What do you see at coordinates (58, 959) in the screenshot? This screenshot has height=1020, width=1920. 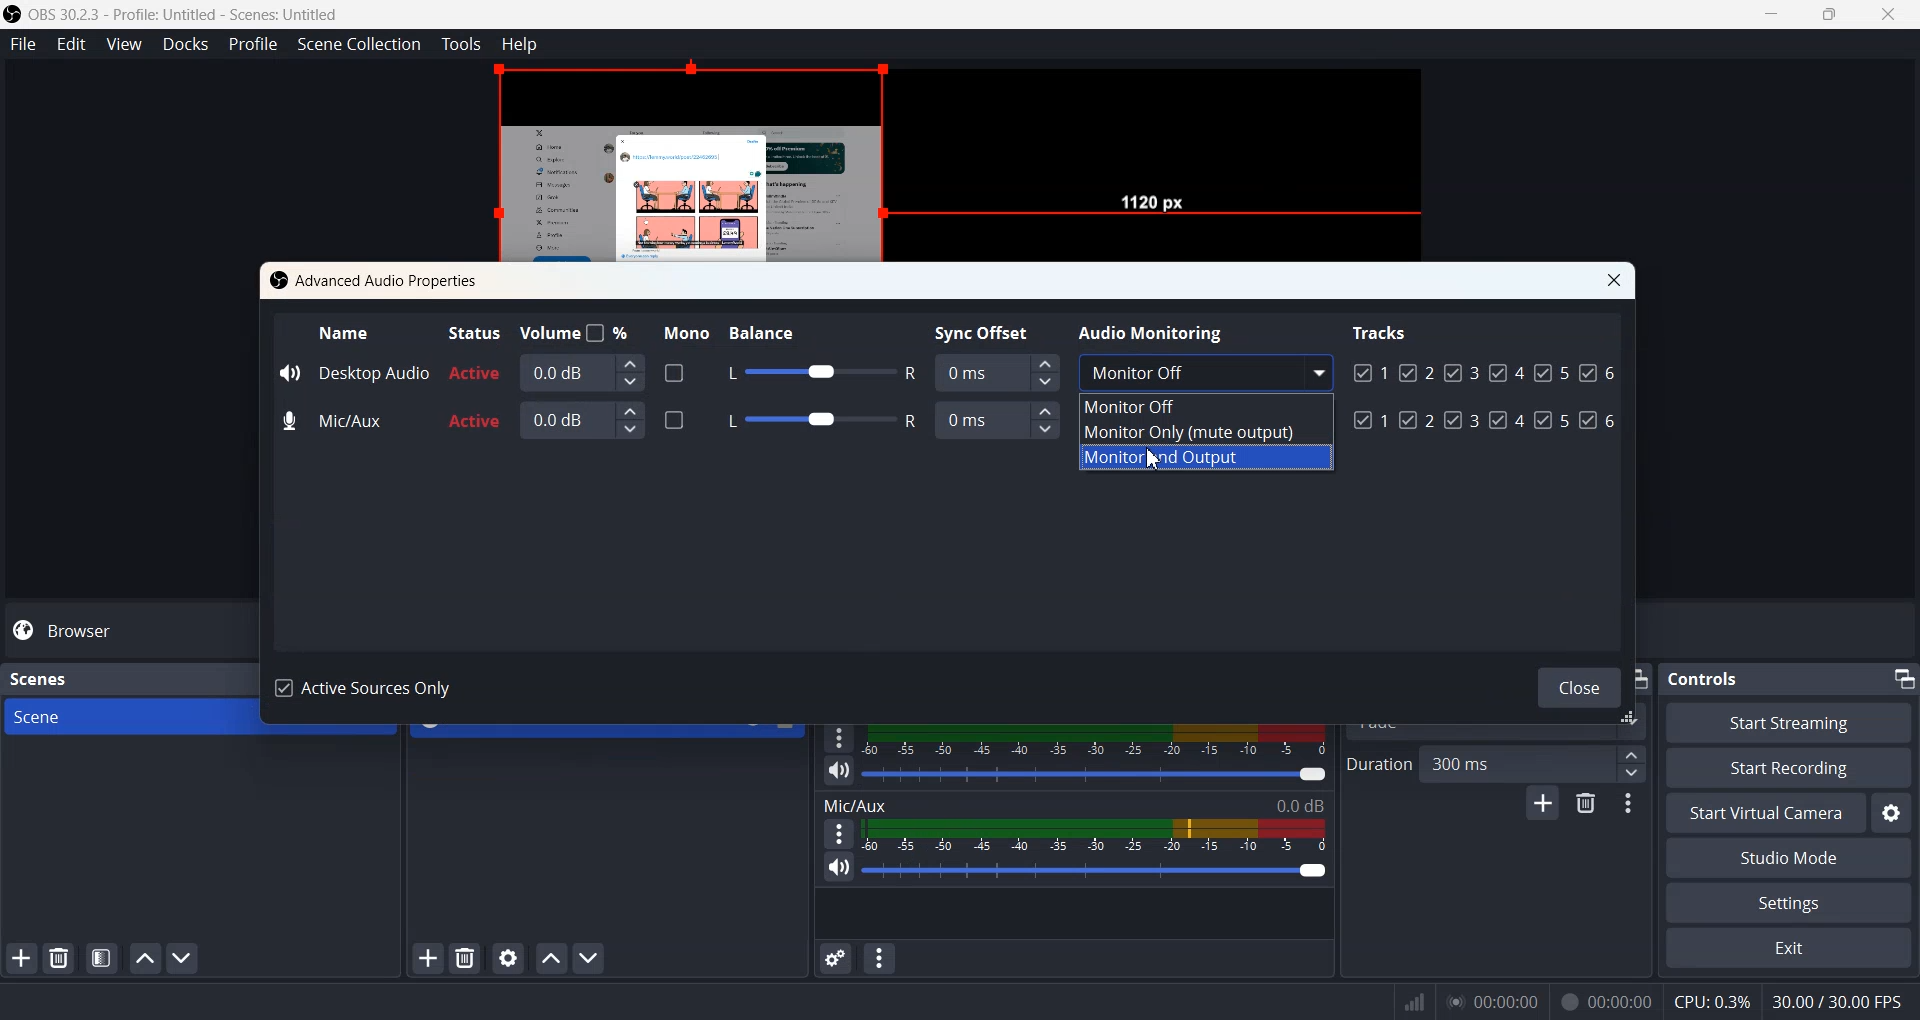 I see `Delete Selected Scene` at bounding box center [58, 959].